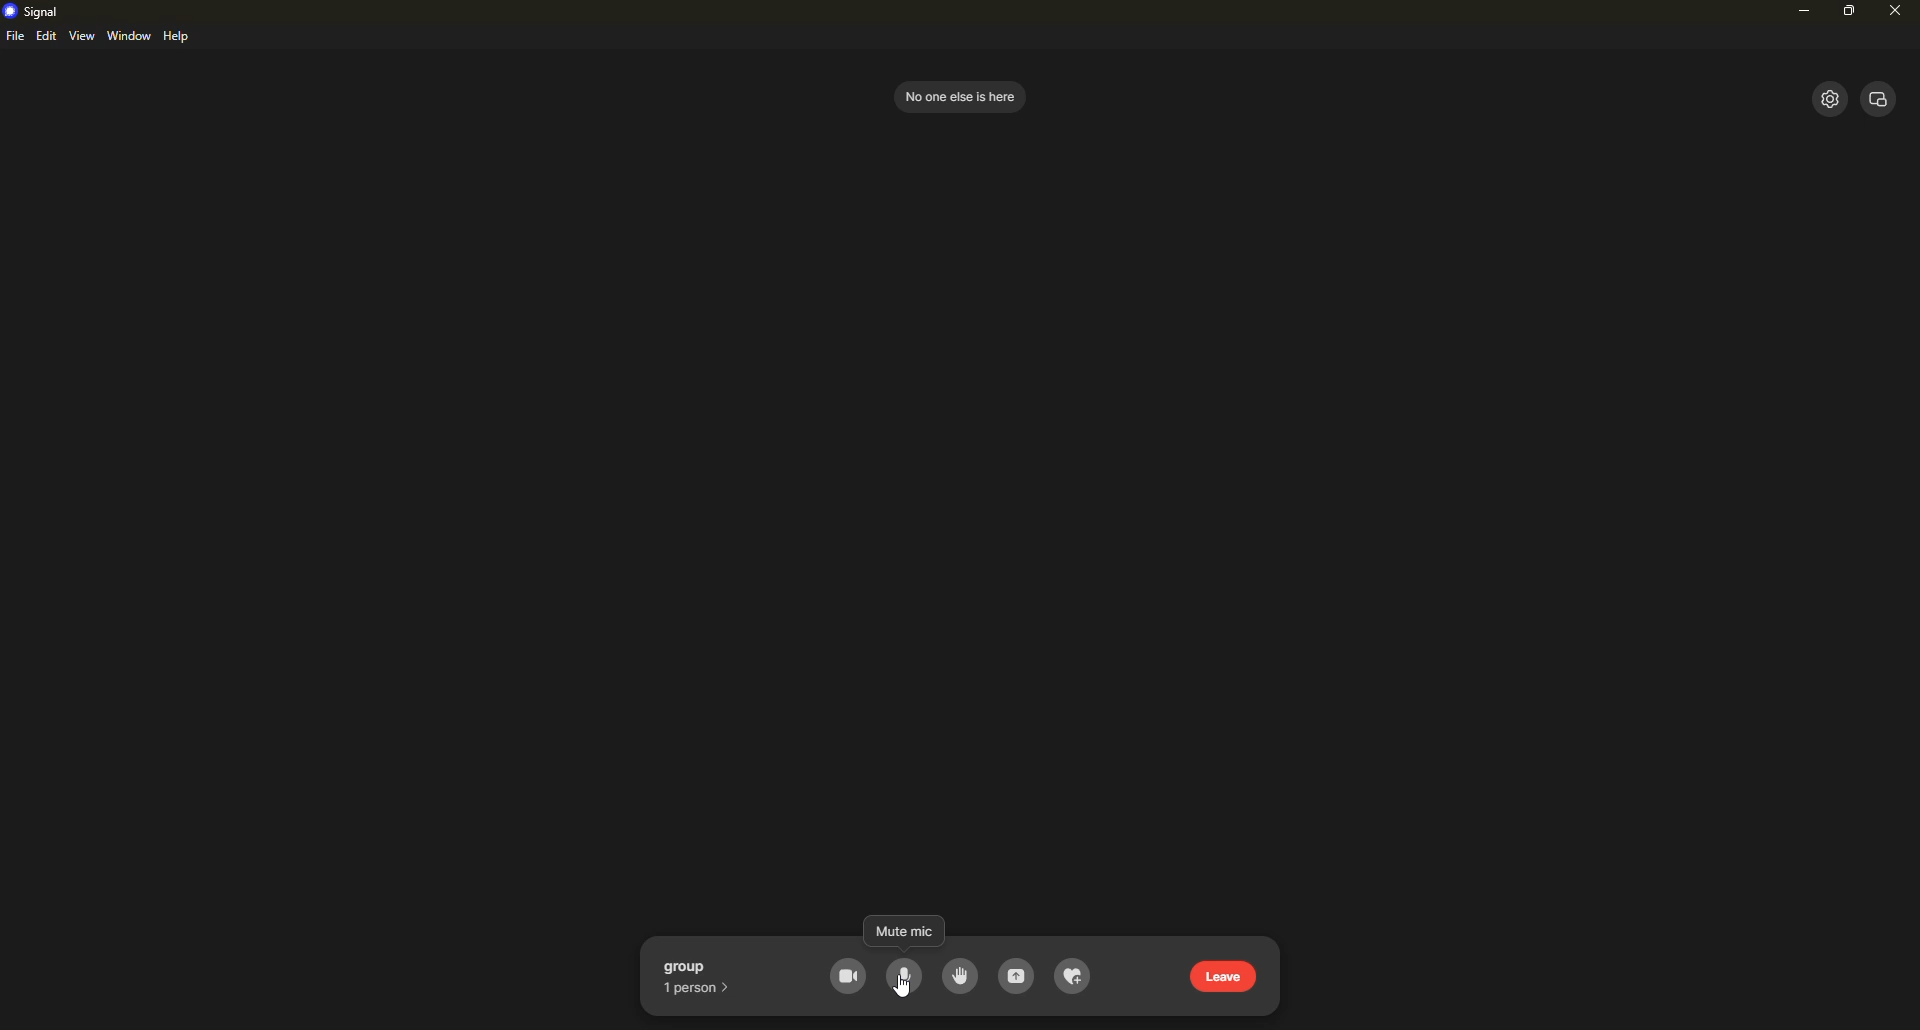  I want to click on help, so click(180, 37).